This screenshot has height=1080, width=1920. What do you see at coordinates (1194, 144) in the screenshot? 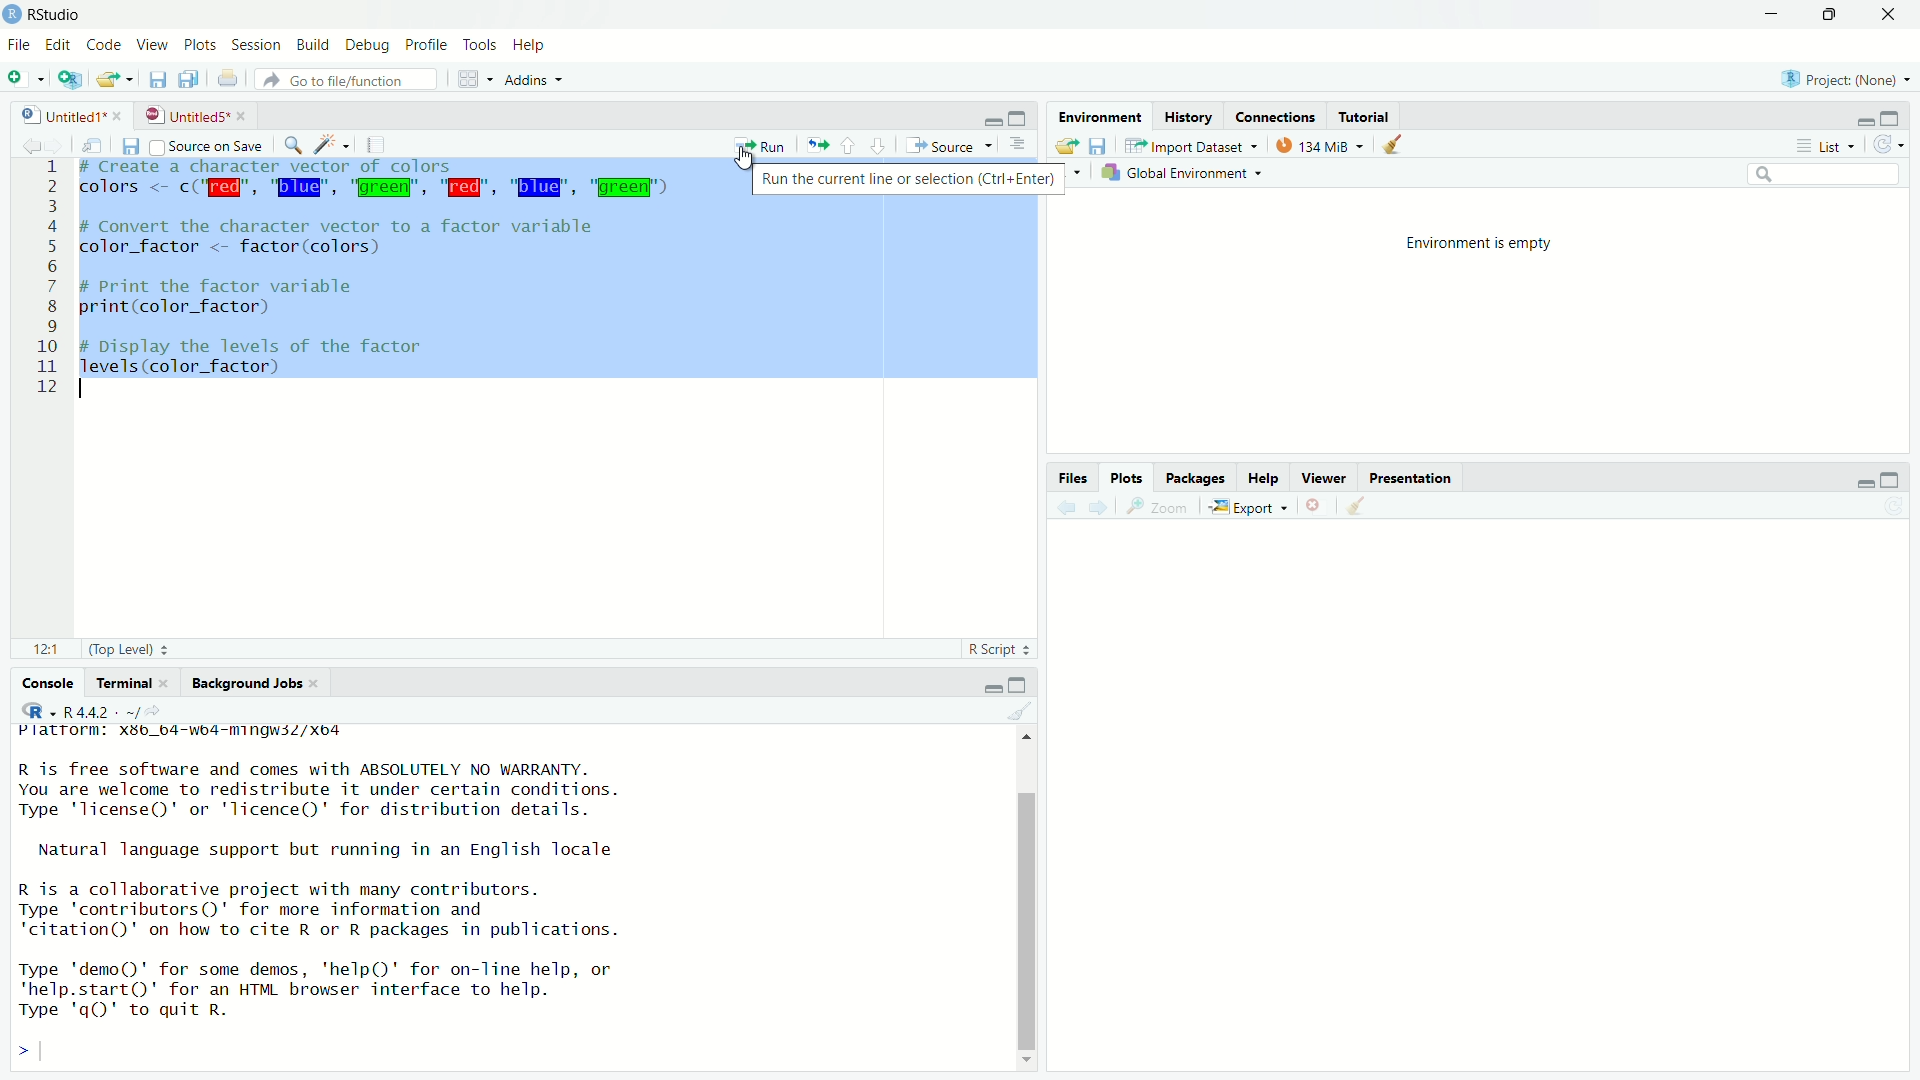
I see `import dataset` at bounding box center [1194, 144].